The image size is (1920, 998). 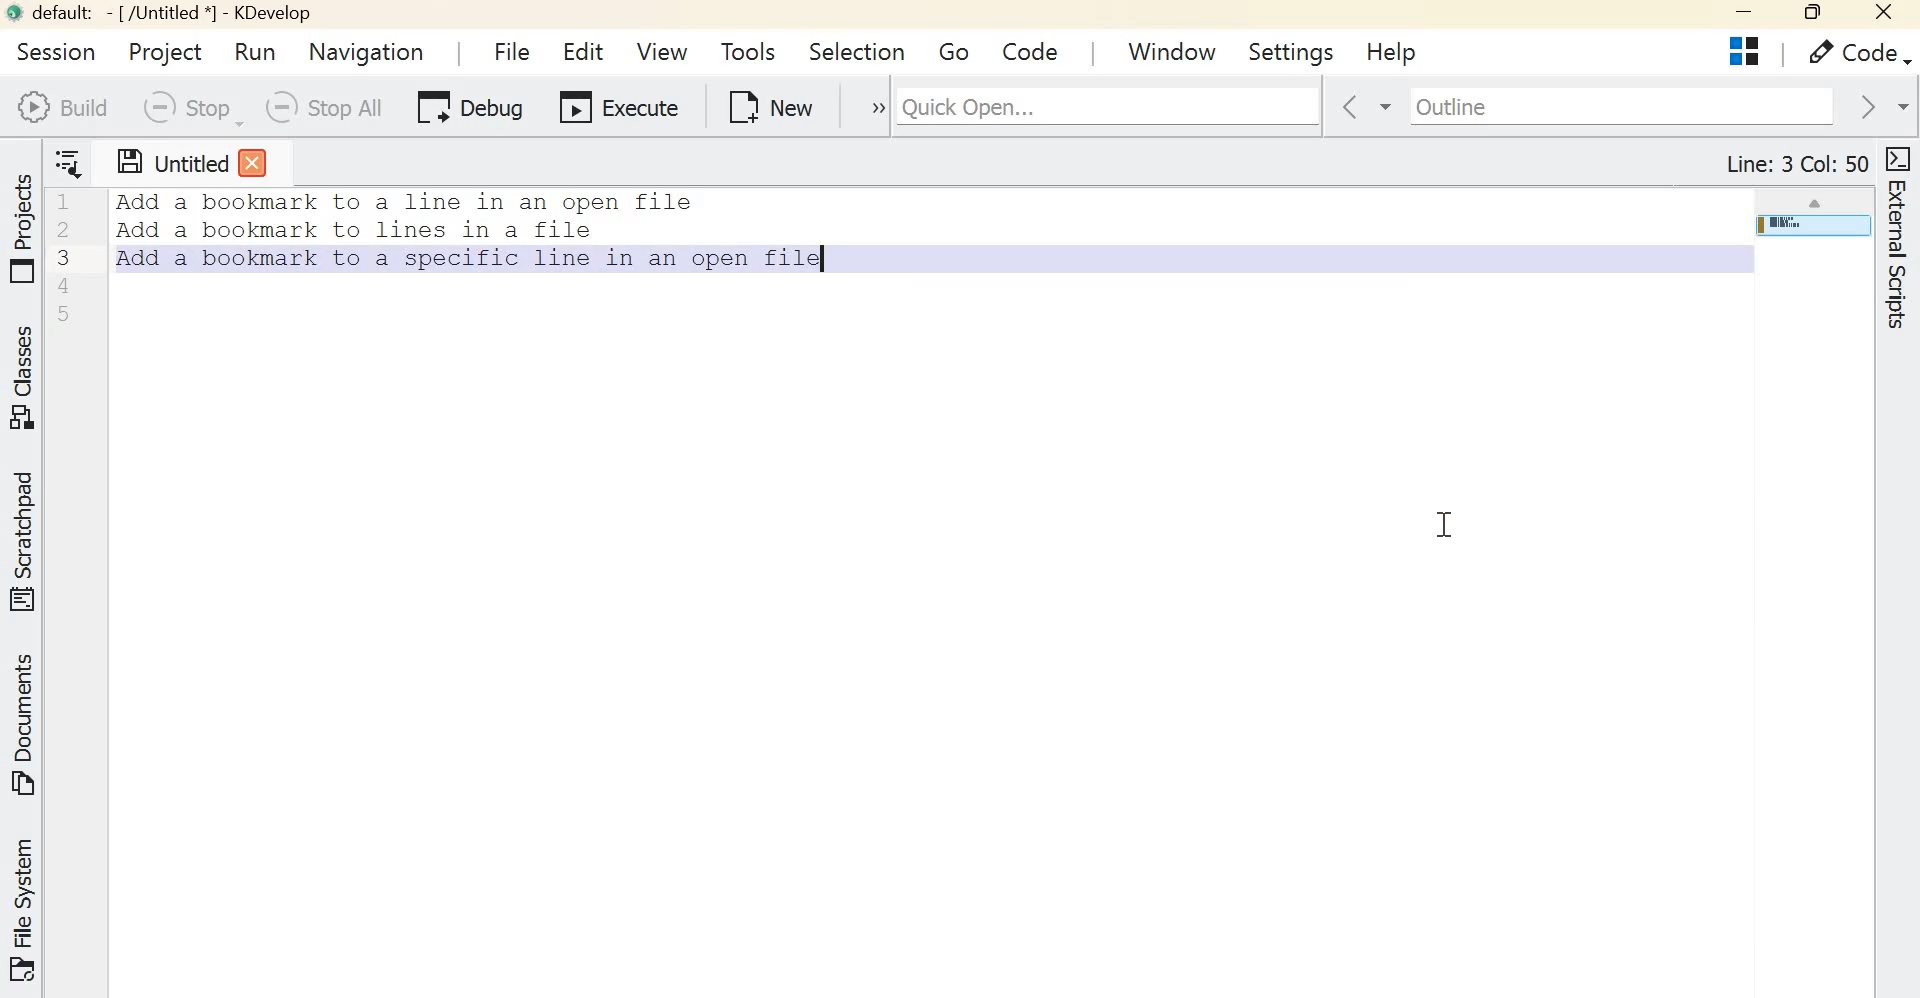 I want to click on Minimize, so click(x=1747, y=15).